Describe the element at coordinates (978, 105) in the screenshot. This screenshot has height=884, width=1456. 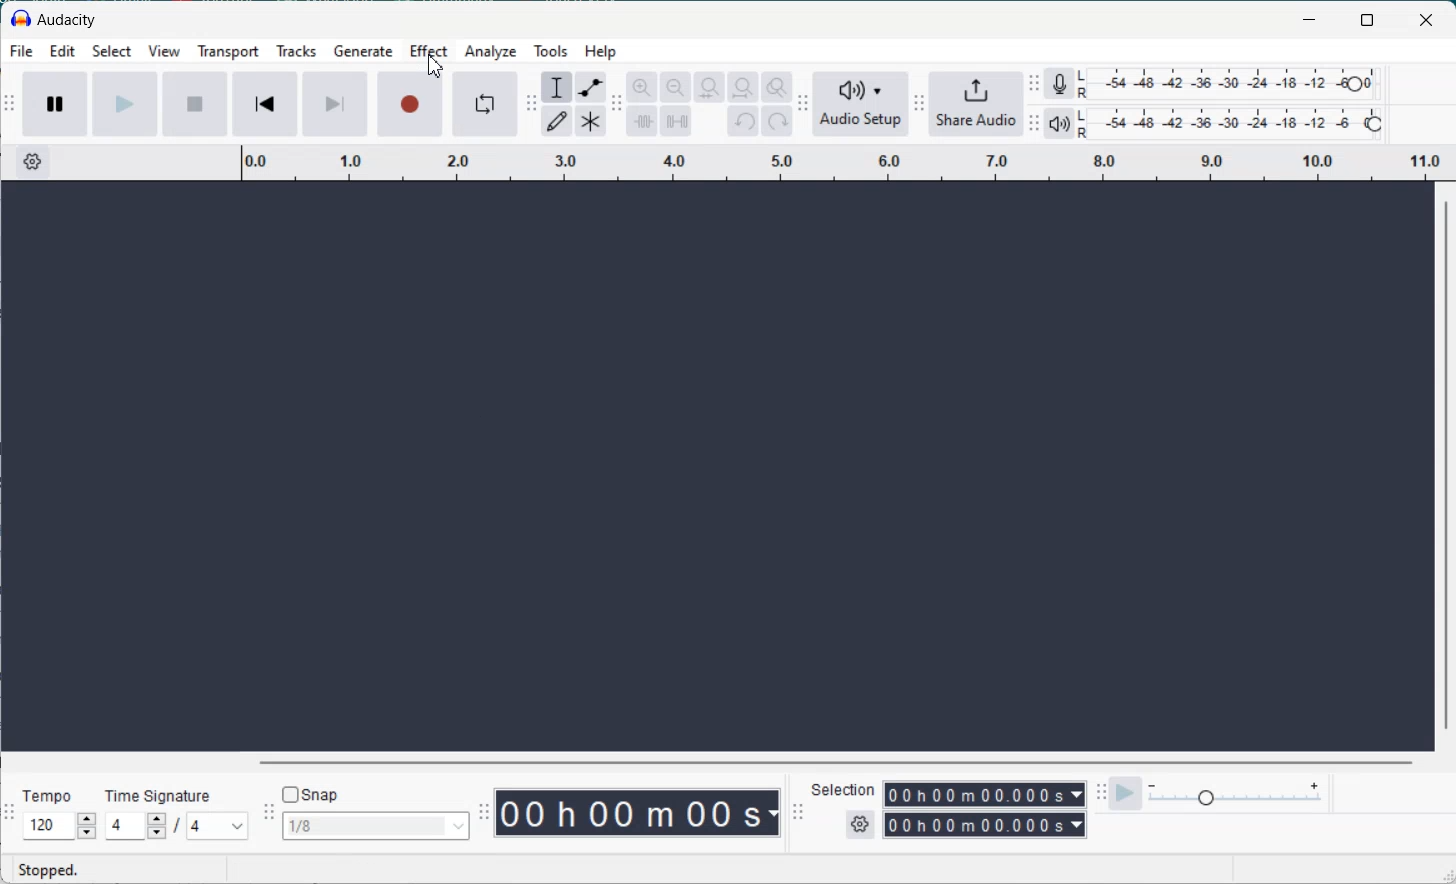
I see `Share Audio` at that location.